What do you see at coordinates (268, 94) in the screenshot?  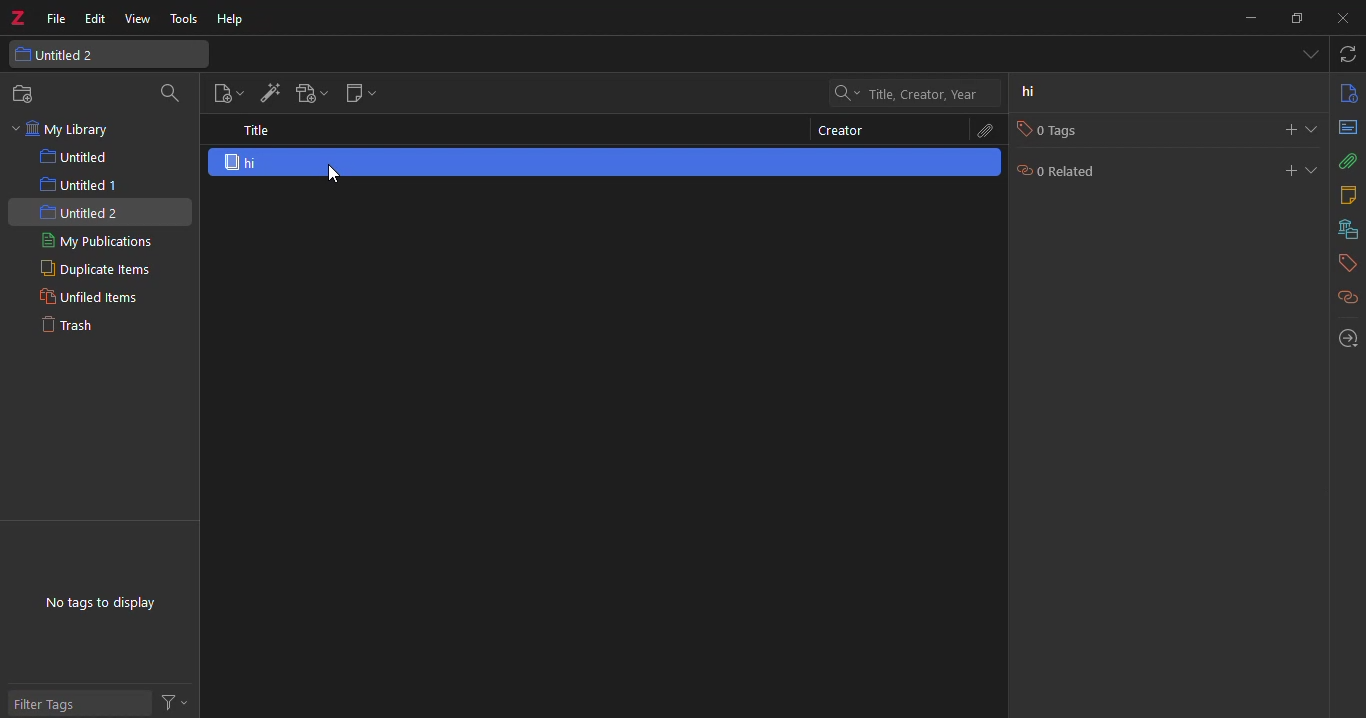 I see `add item` at bounding box center [268, 94].